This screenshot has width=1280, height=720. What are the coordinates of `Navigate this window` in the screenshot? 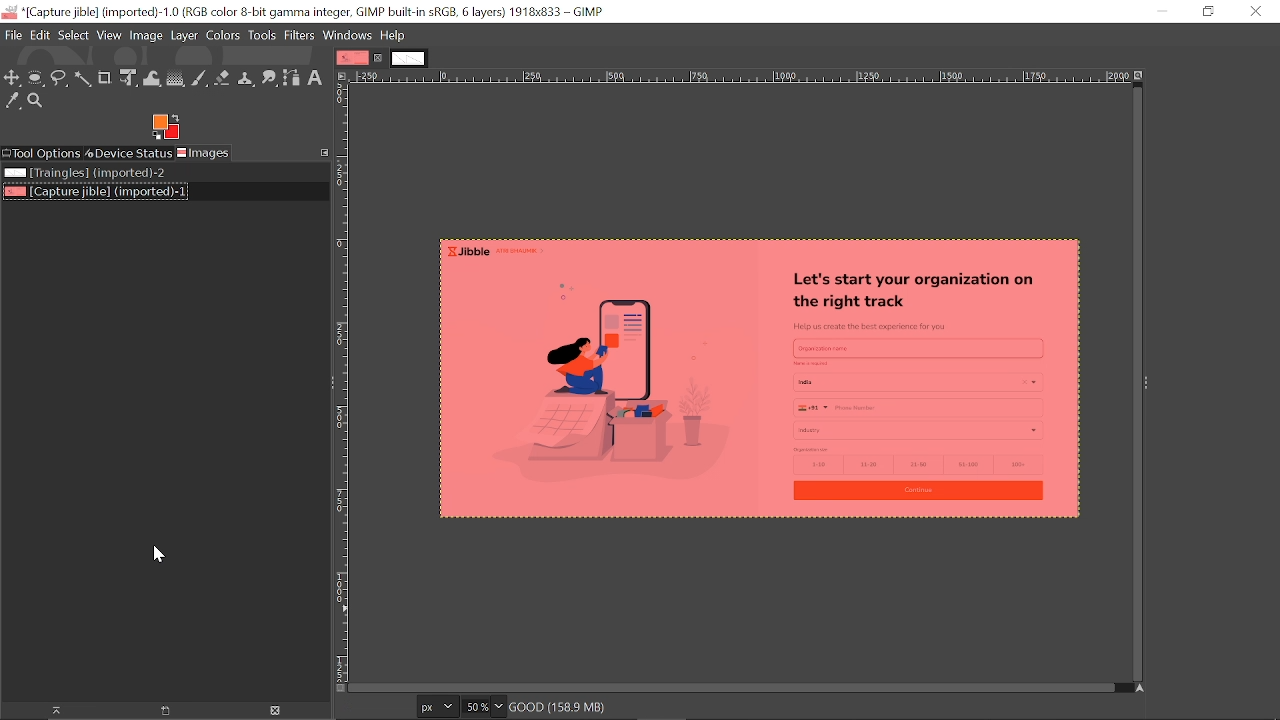 It's located at (1137, 688).